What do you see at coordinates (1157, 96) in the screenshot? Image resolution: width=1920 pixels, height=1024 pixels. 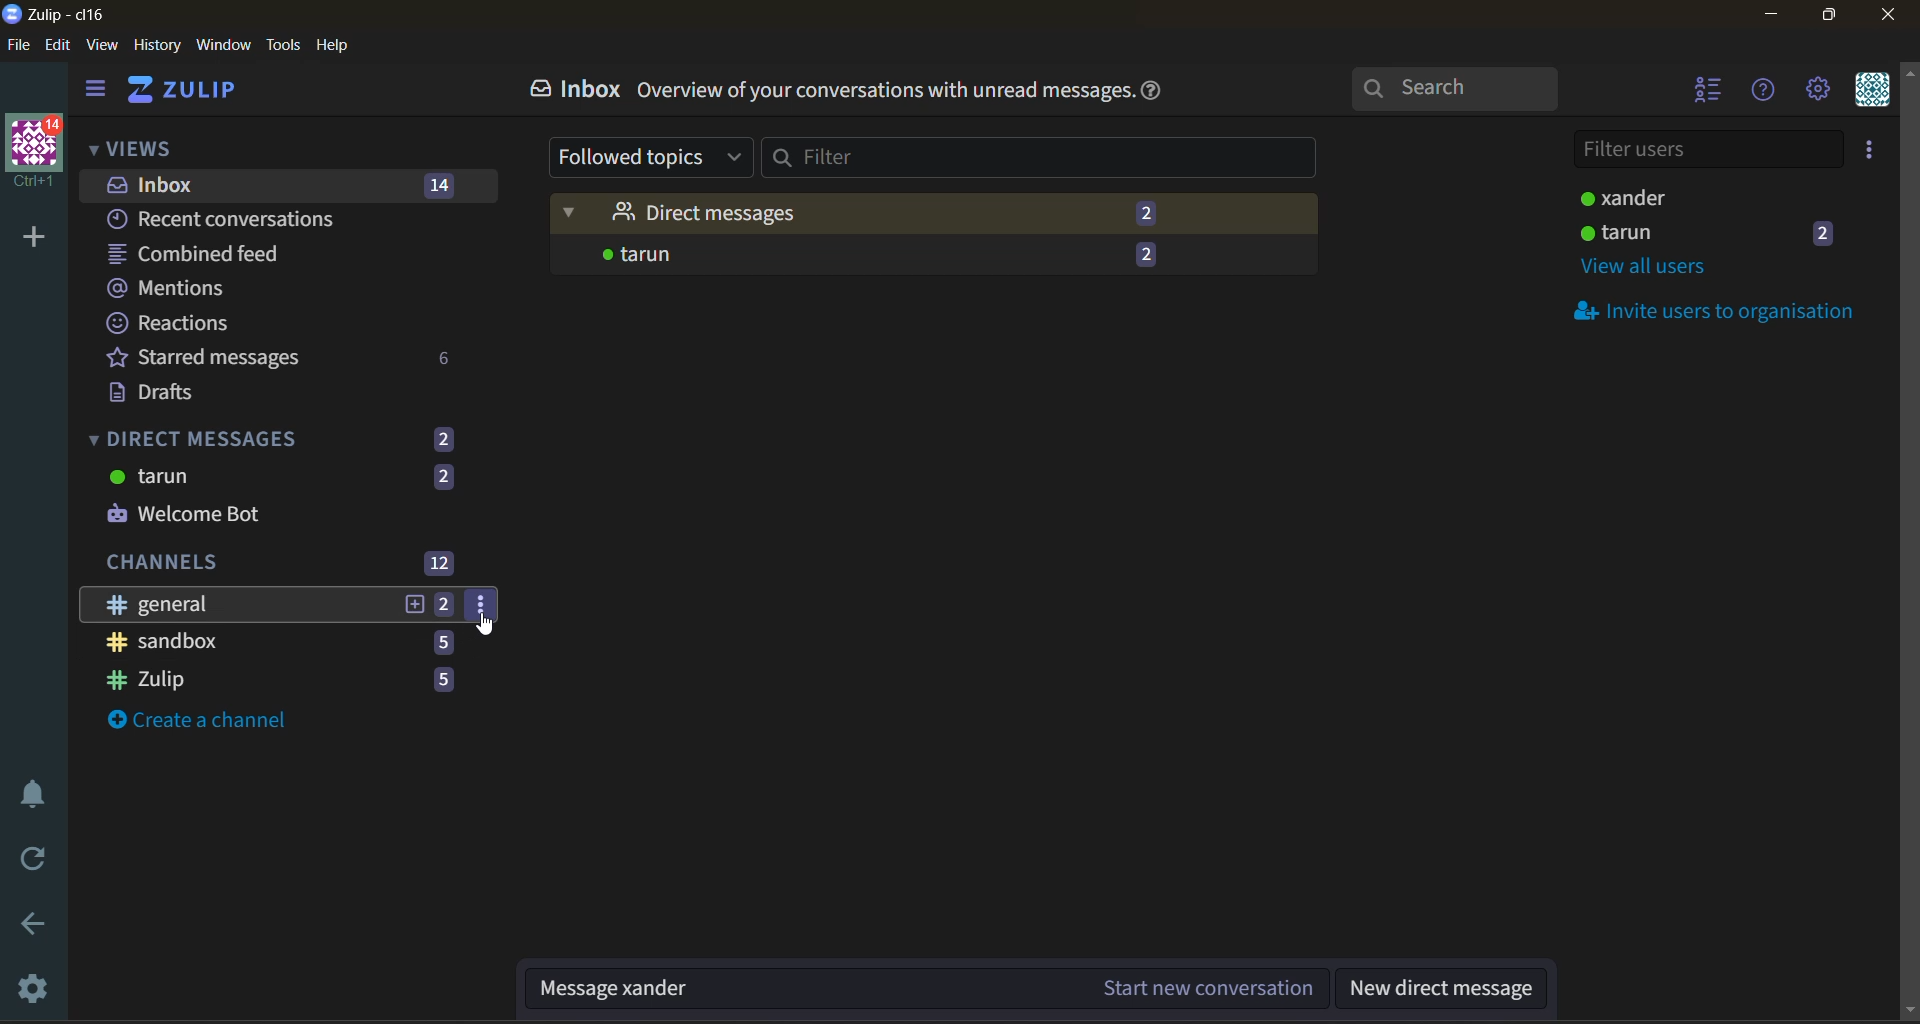 I see `help` at bounding box center [1157, 96].